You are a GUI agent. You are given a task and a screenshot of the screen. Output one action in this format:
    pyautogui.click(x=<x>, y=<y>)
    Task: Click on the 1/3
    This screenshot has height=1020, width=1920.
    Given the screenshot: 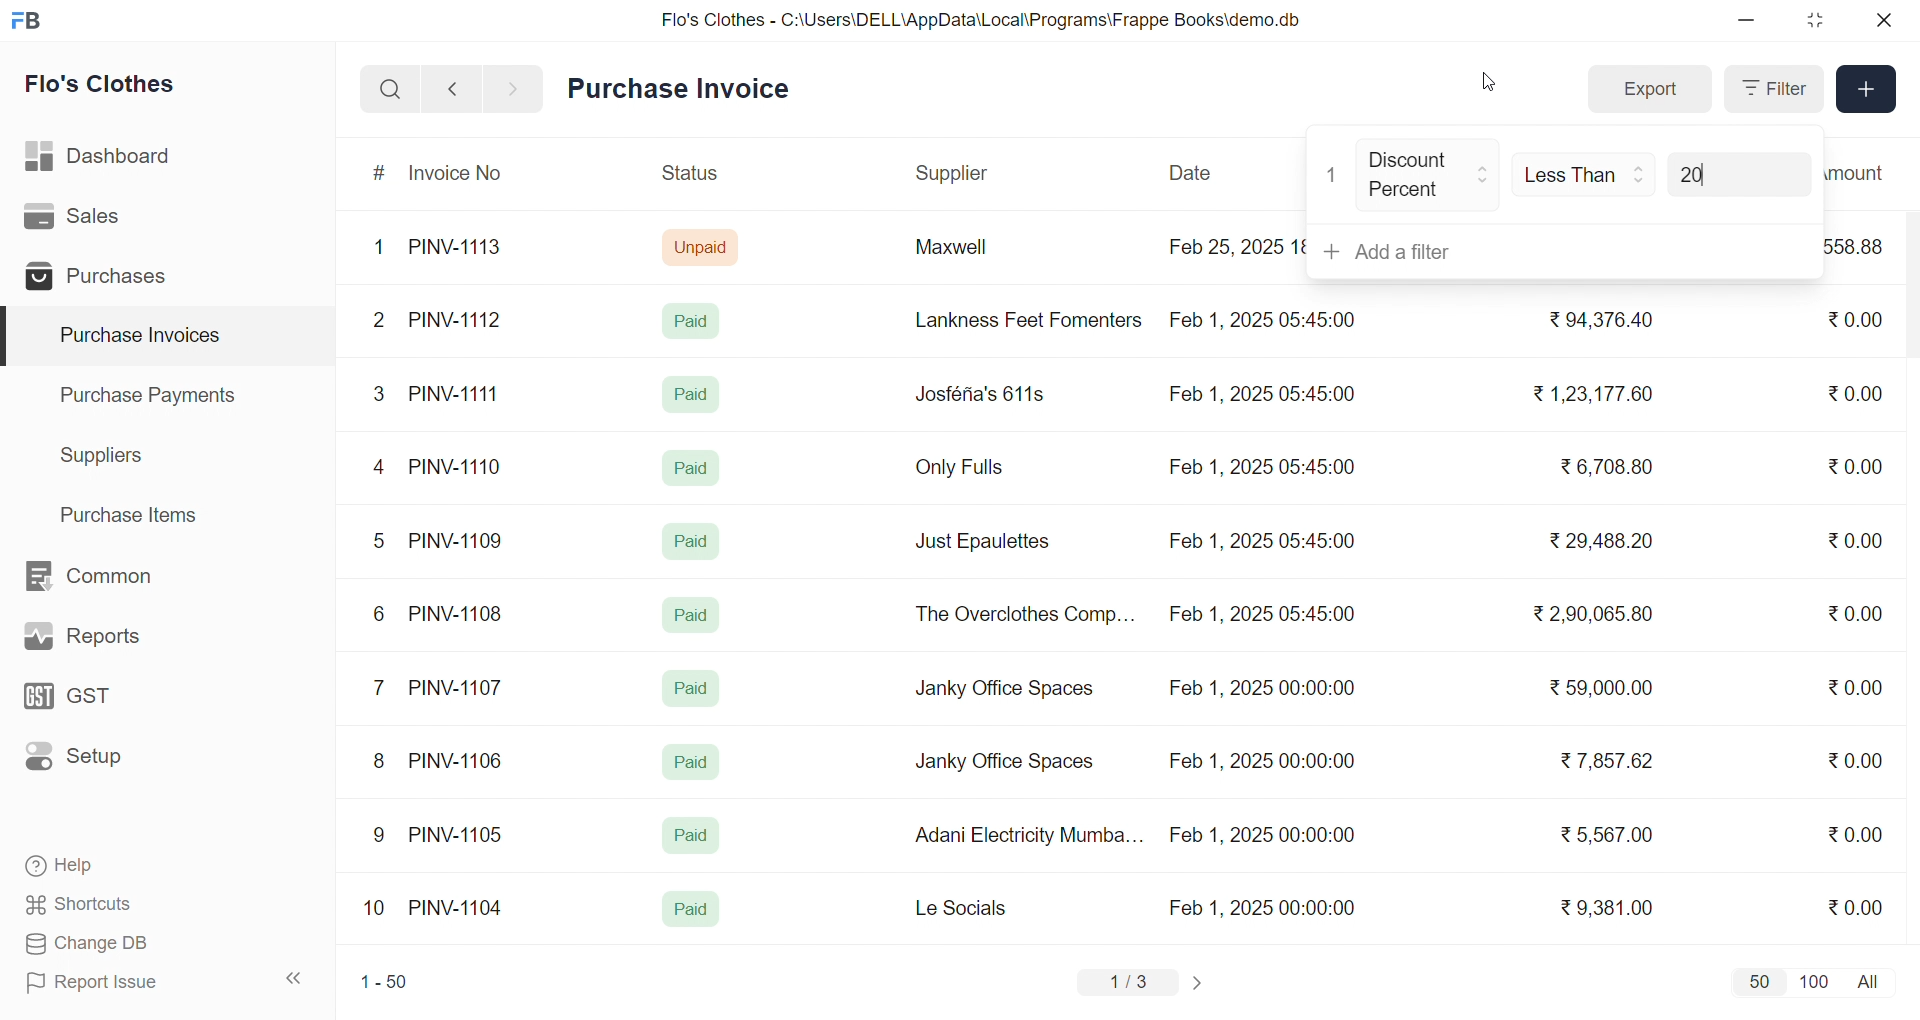 What is the action you would take?
    pyautogui.click(x=1129, y=984)
    